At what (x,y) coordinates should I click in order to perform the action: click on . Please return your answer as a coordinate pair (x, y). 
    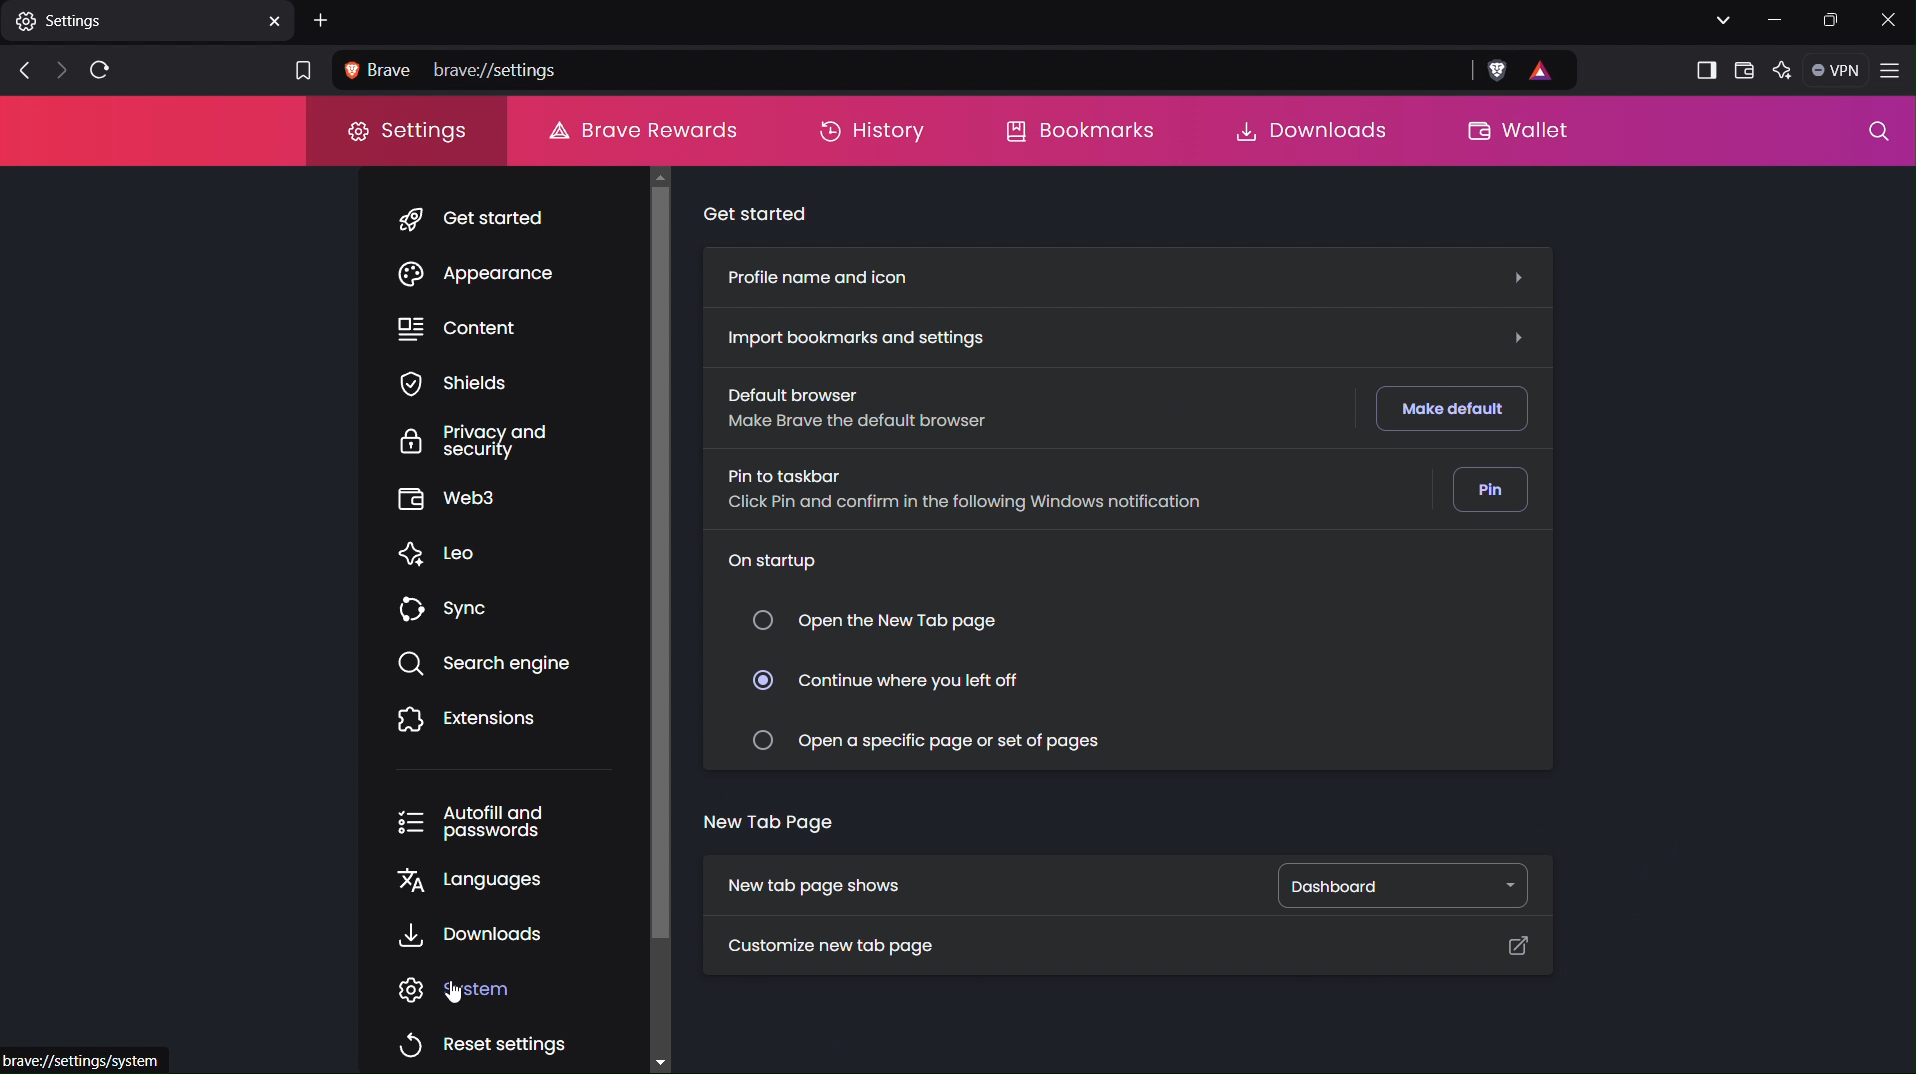
    Looking at the image, I should click on (1519, 279).